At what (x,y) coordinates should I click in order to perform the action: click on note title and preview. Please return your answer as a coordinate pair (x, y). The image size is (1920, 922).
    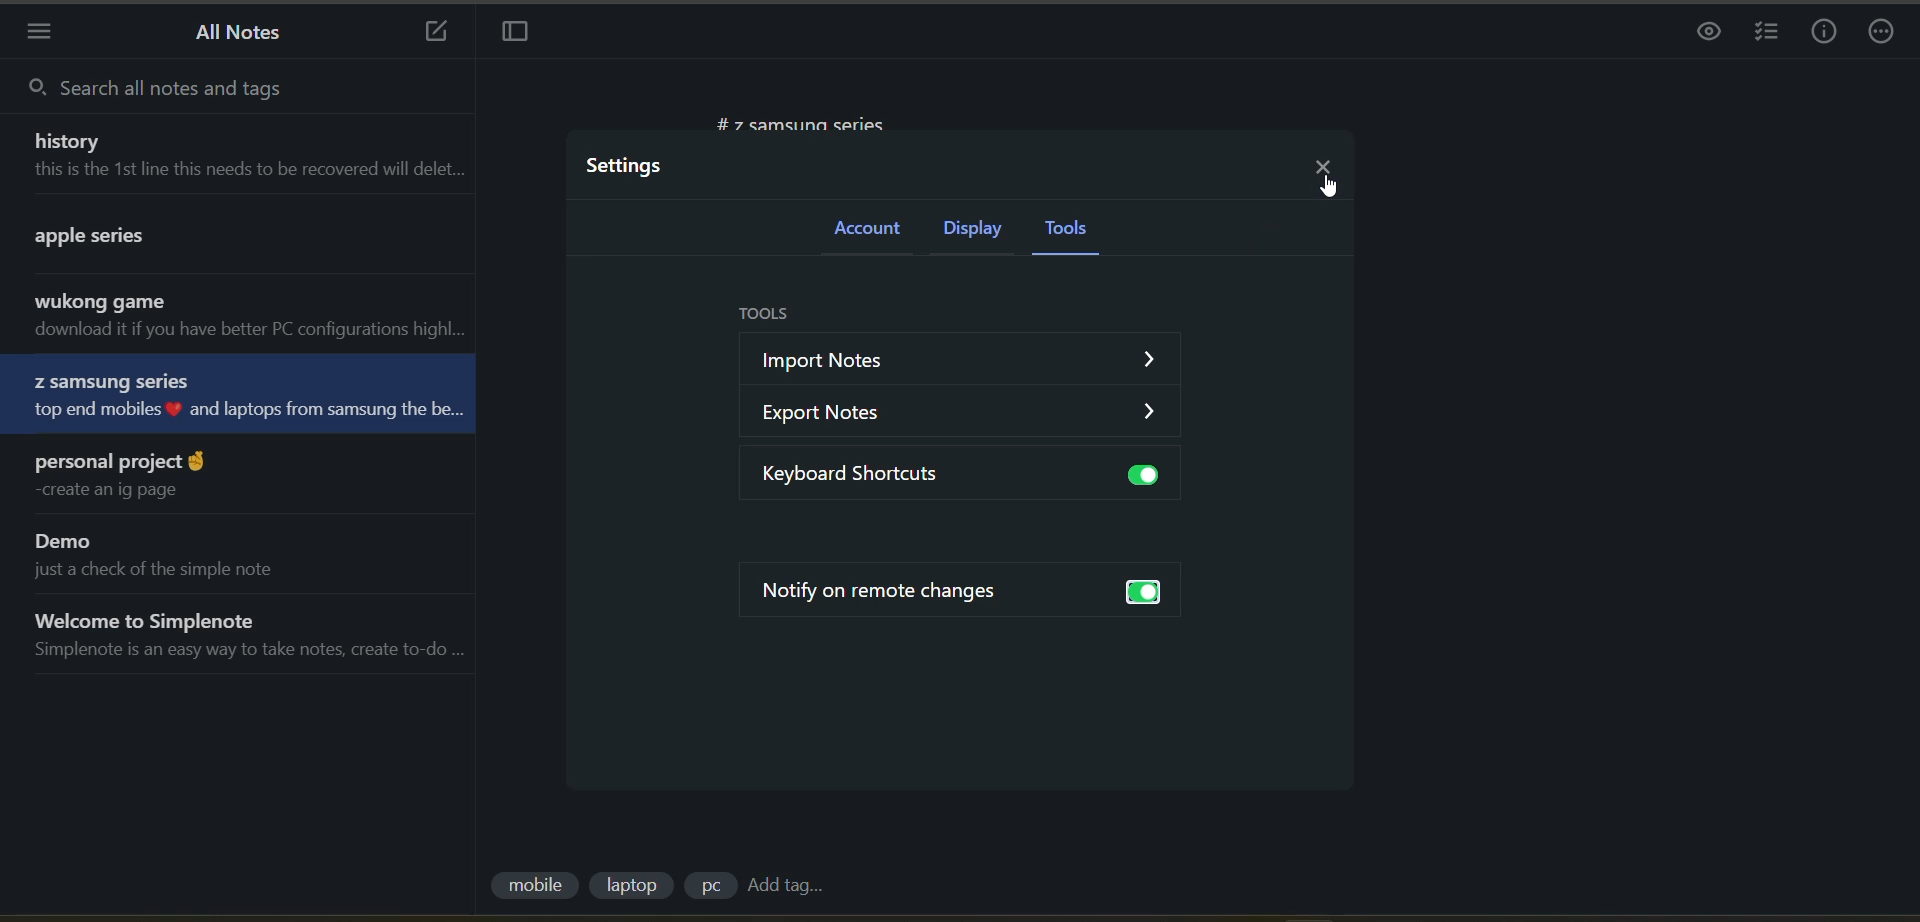
    Looking at the image, I should click on (229, 393).